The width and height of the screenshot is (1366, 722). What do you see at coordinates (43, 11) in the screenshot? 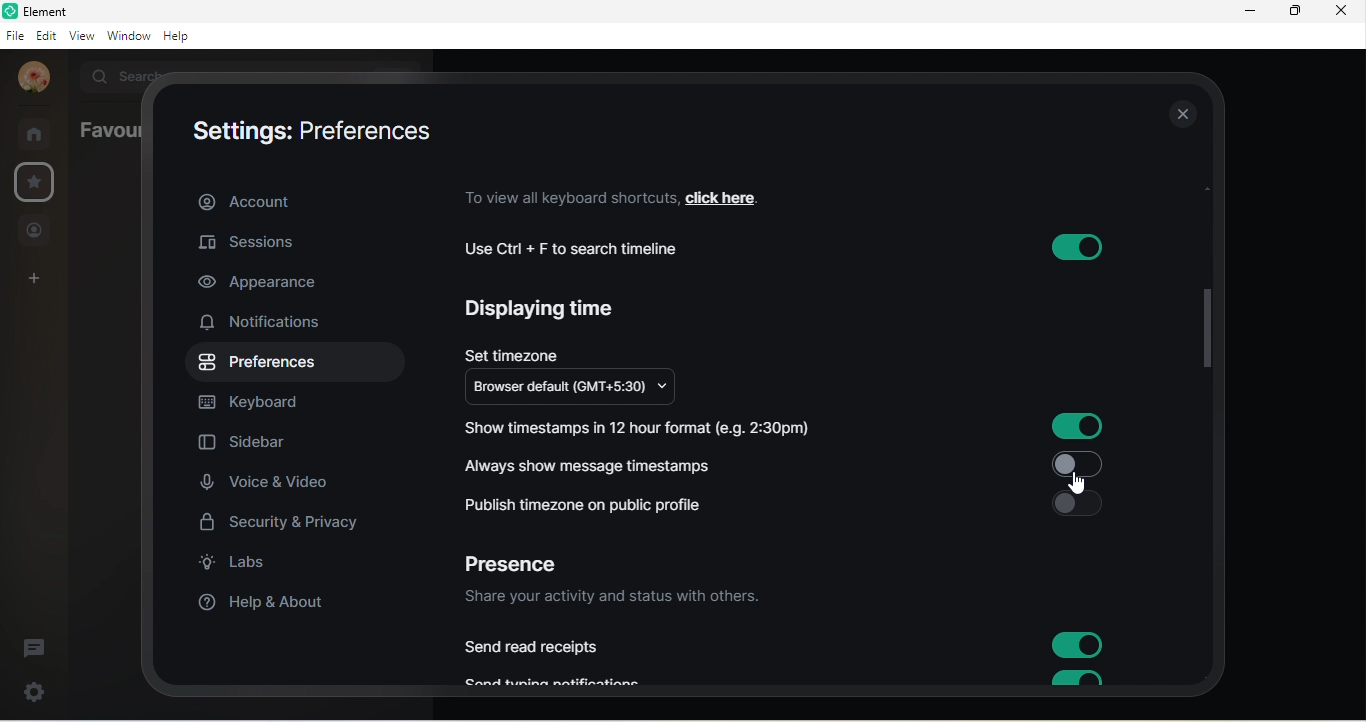
I see `Element` at bounding box center [43, 11].